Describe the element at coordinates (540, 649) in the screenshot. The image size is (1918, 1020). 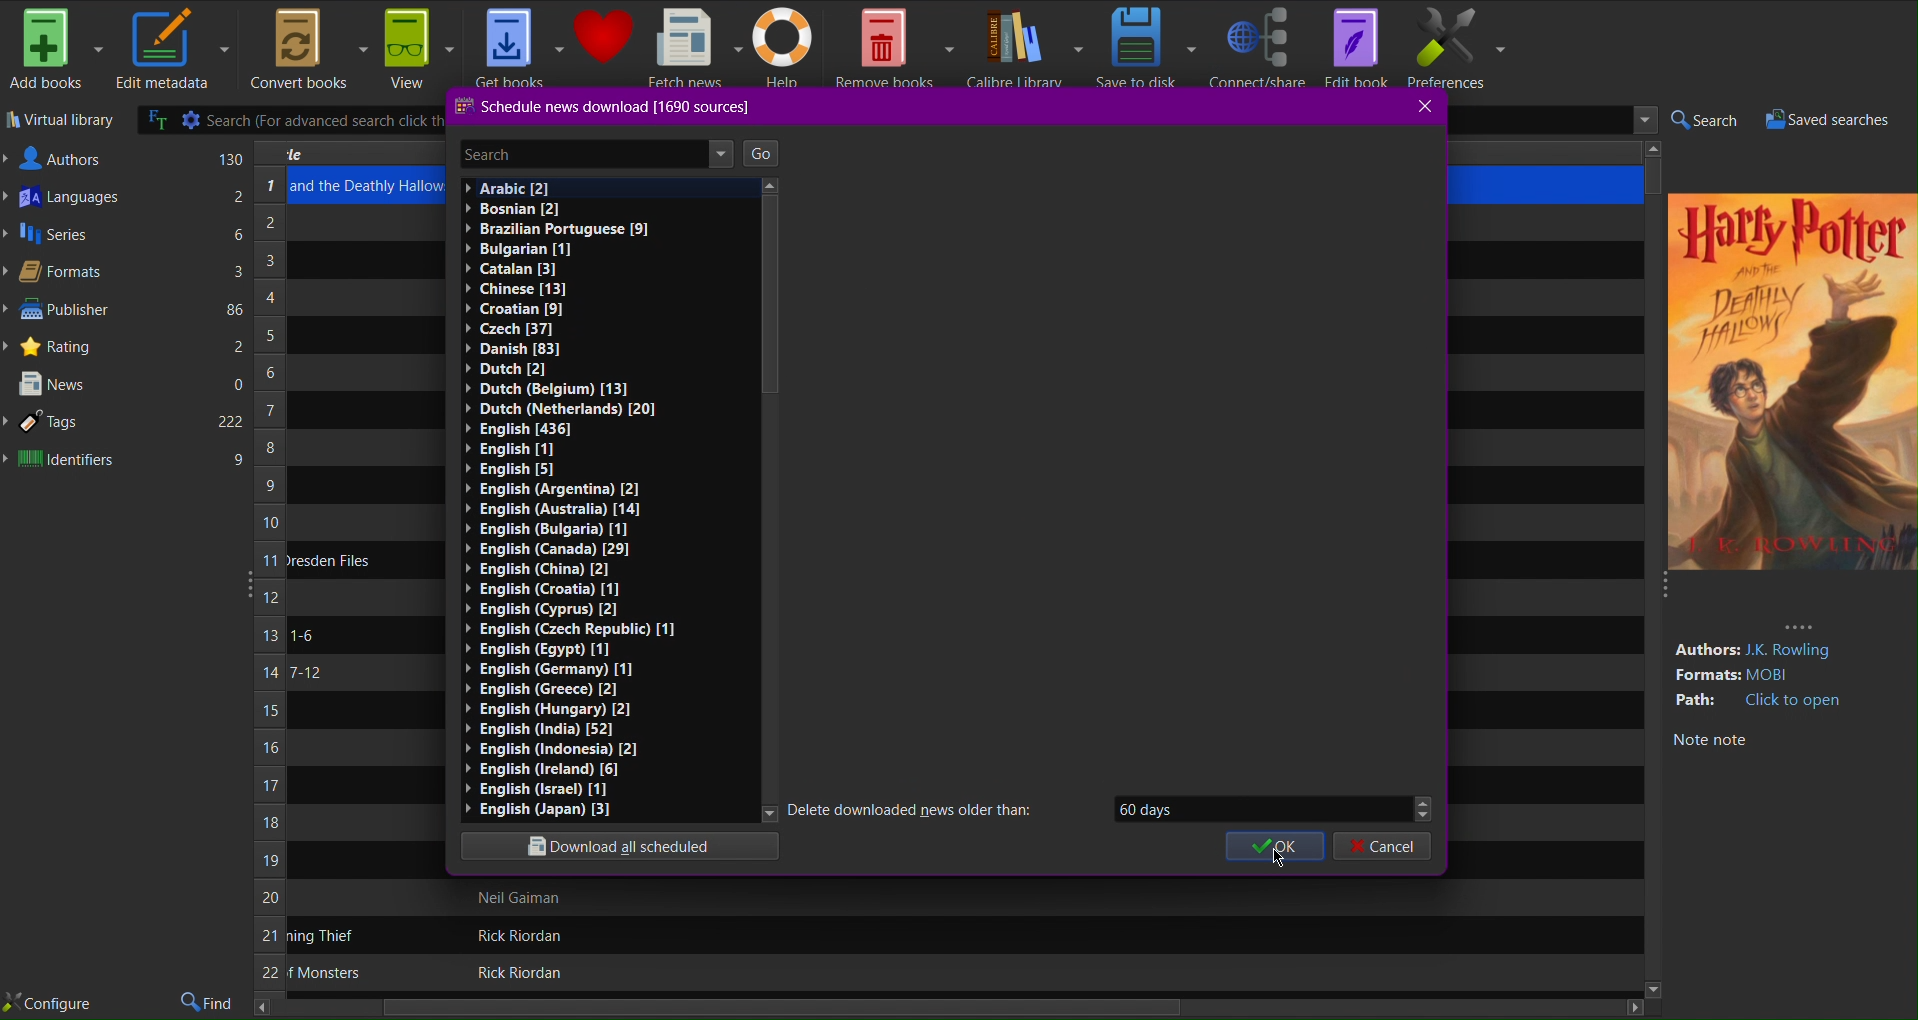
I see `English (Egypt) [1]` at that location.